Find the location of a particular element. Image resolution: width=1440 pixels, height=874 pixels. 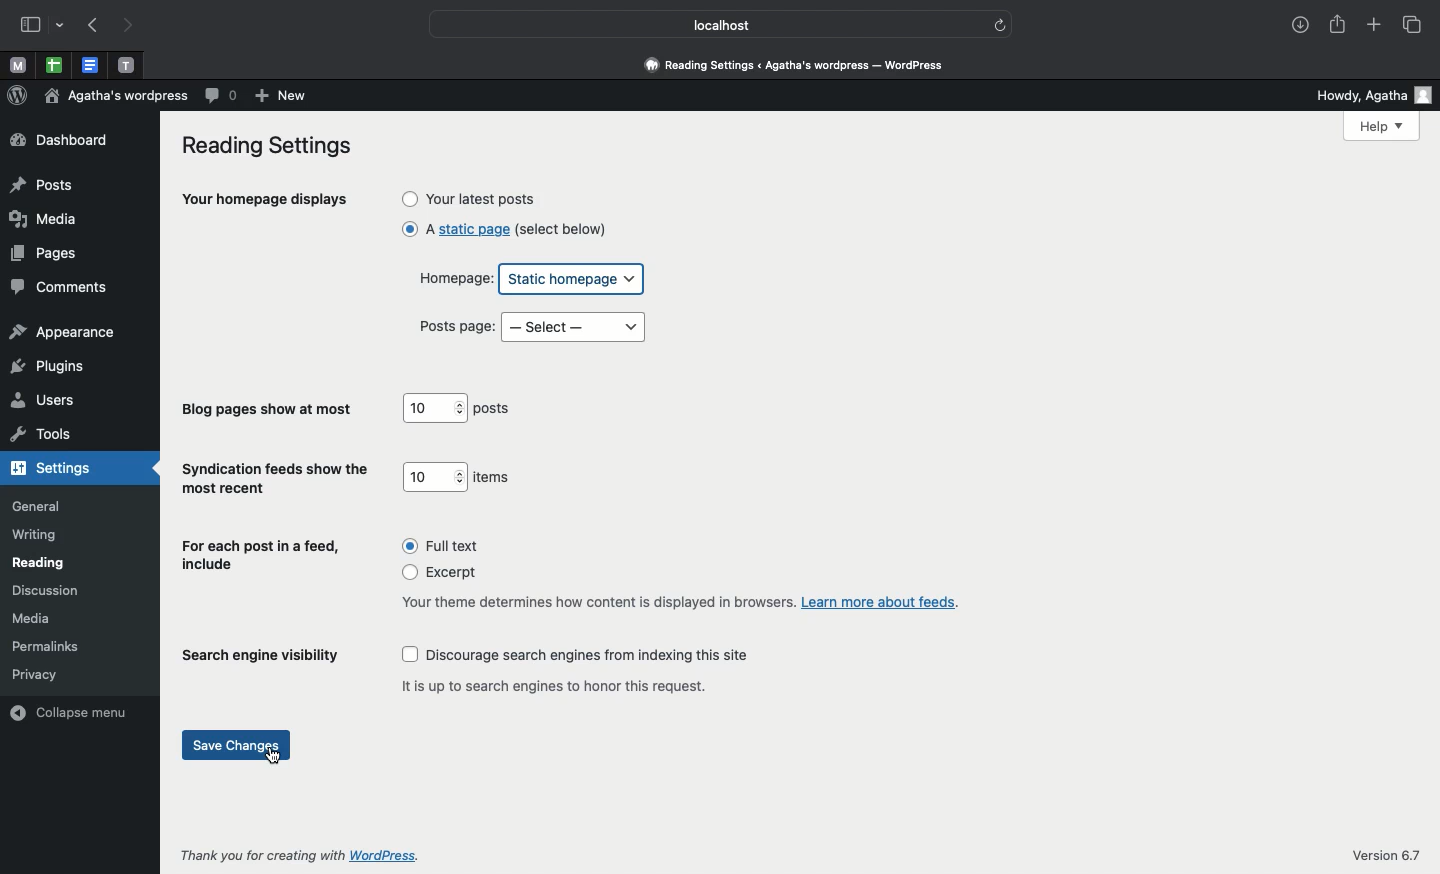

It is up to search engines to honor this request is located at coordinates (561, 685).